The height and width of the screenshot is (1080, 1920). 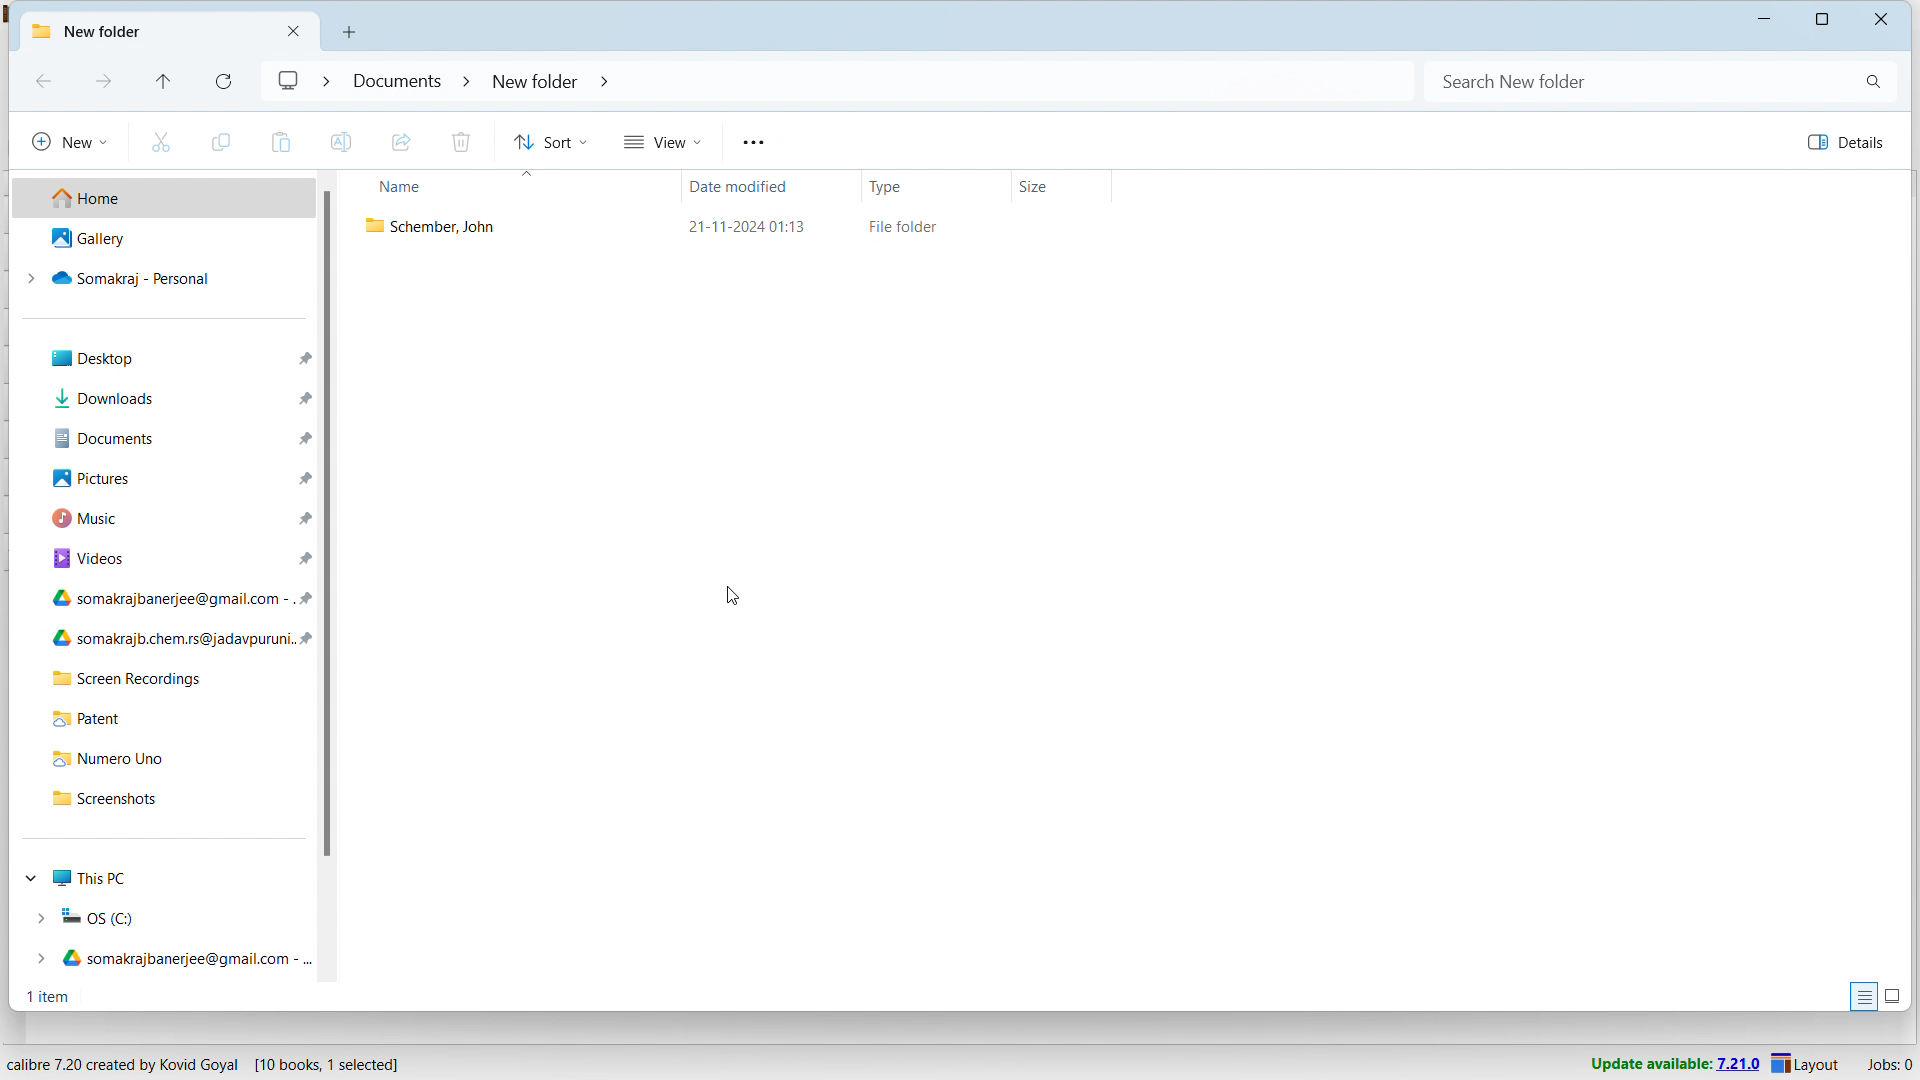 What do you see at coordinates (502, 187) in the screenshot?
I see `sort by name` at bounding box center [502, 187].